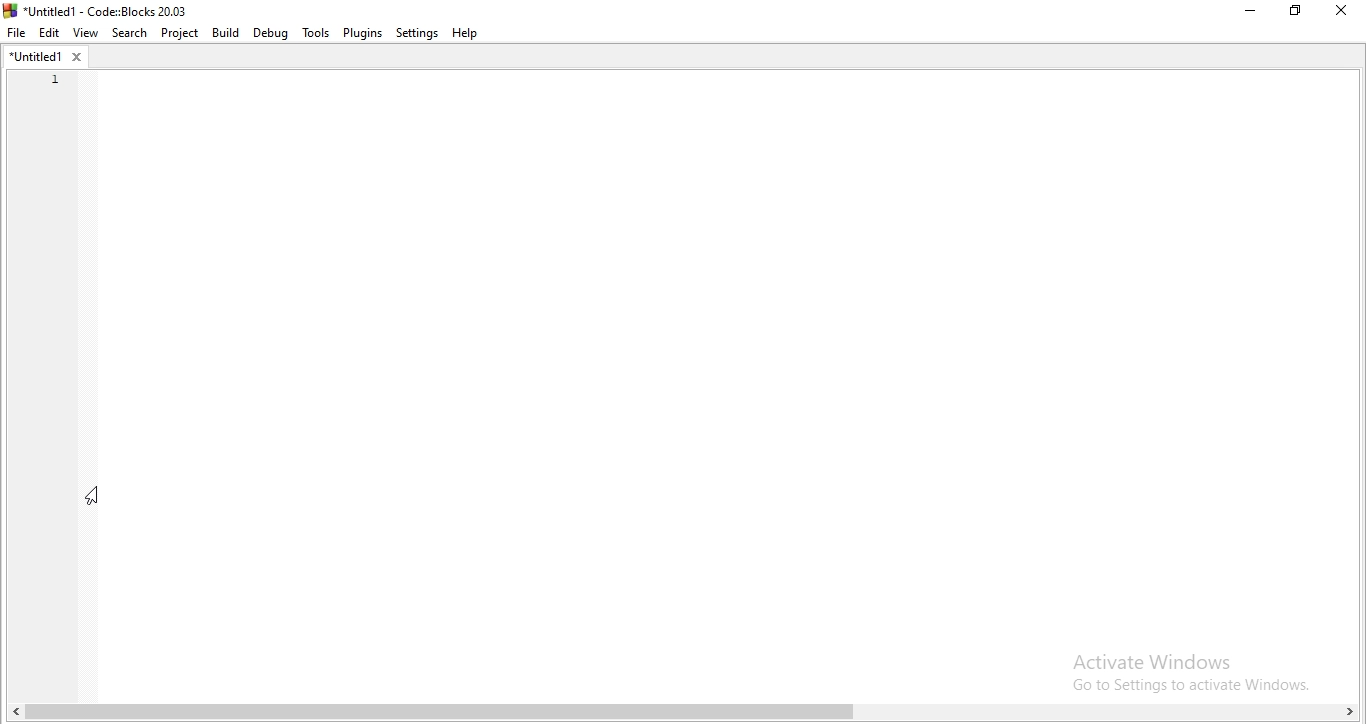 The height and width of the screenshot is (724, 1366). I want to click on Settings , so click(417, 34).